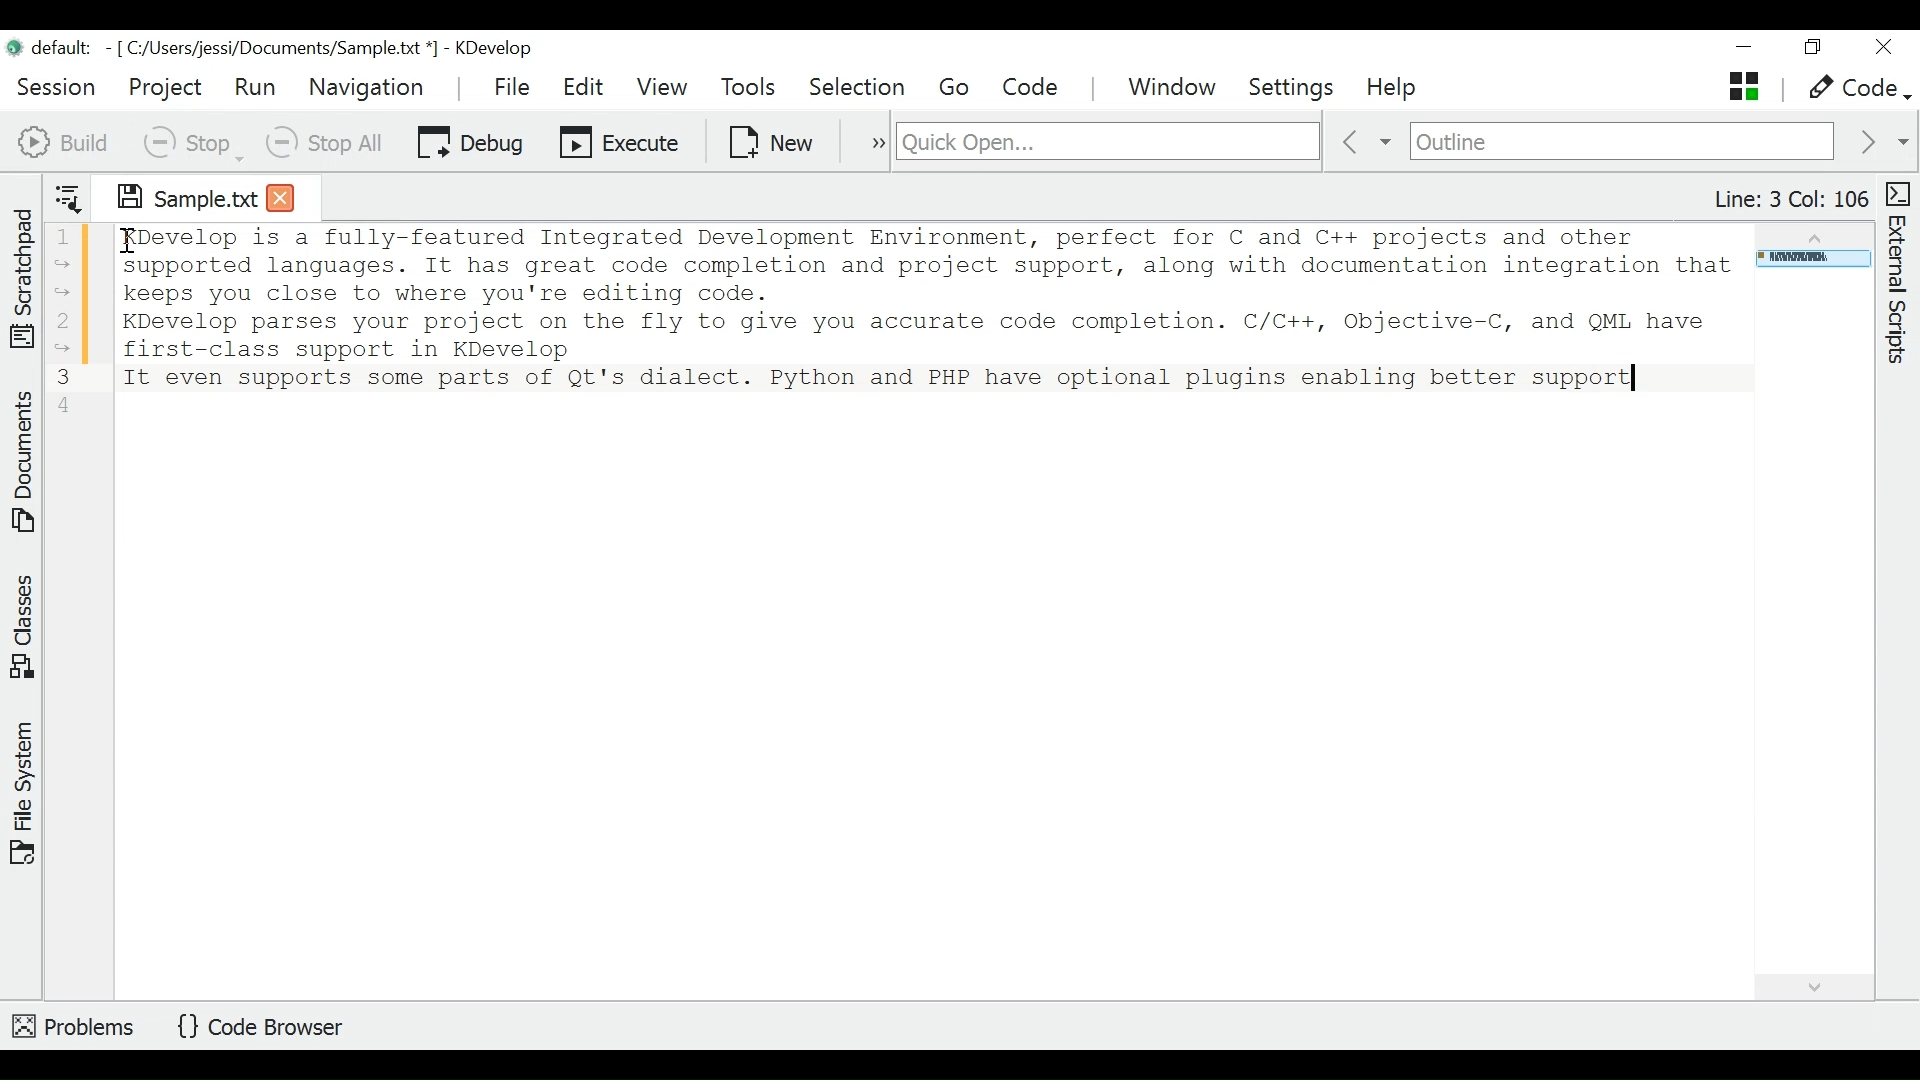  What do you see at coordinates (1747, 49) in the screenshot?
I see `minimize` at bounding box center [1747, 49].